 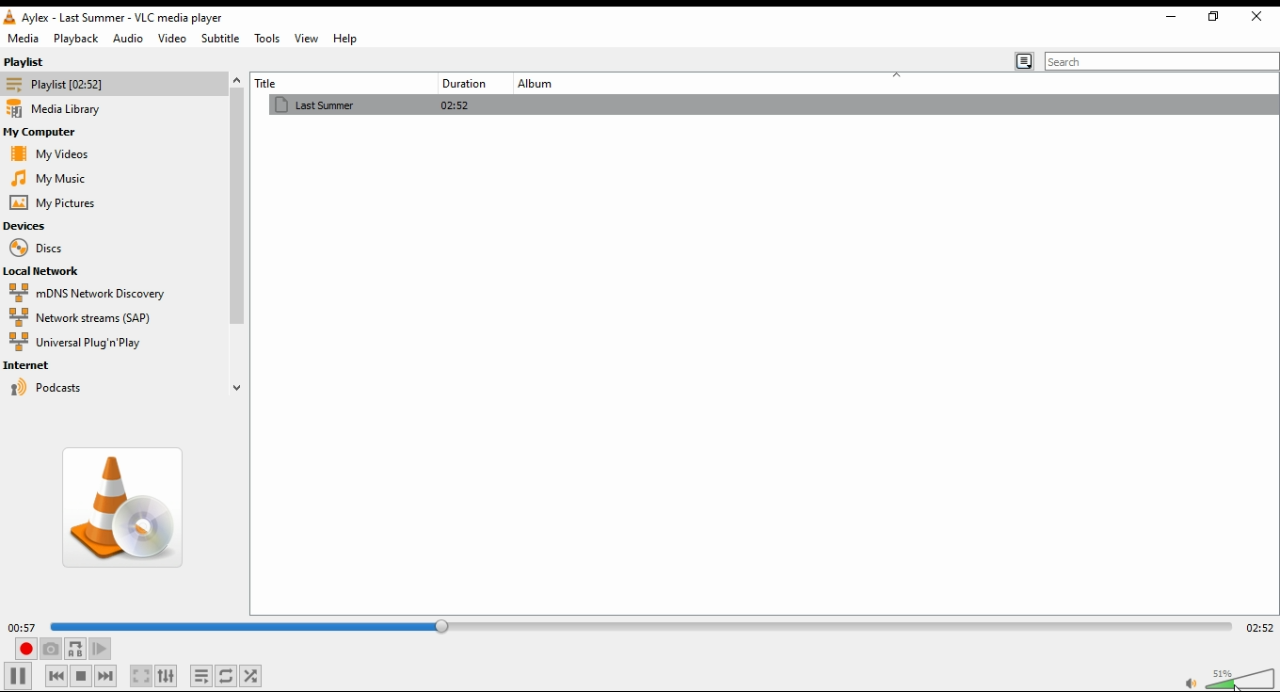 What do you see at coordinates (45, 271) in the screenshot?
I see `local network` at bounding box center [45, 271].